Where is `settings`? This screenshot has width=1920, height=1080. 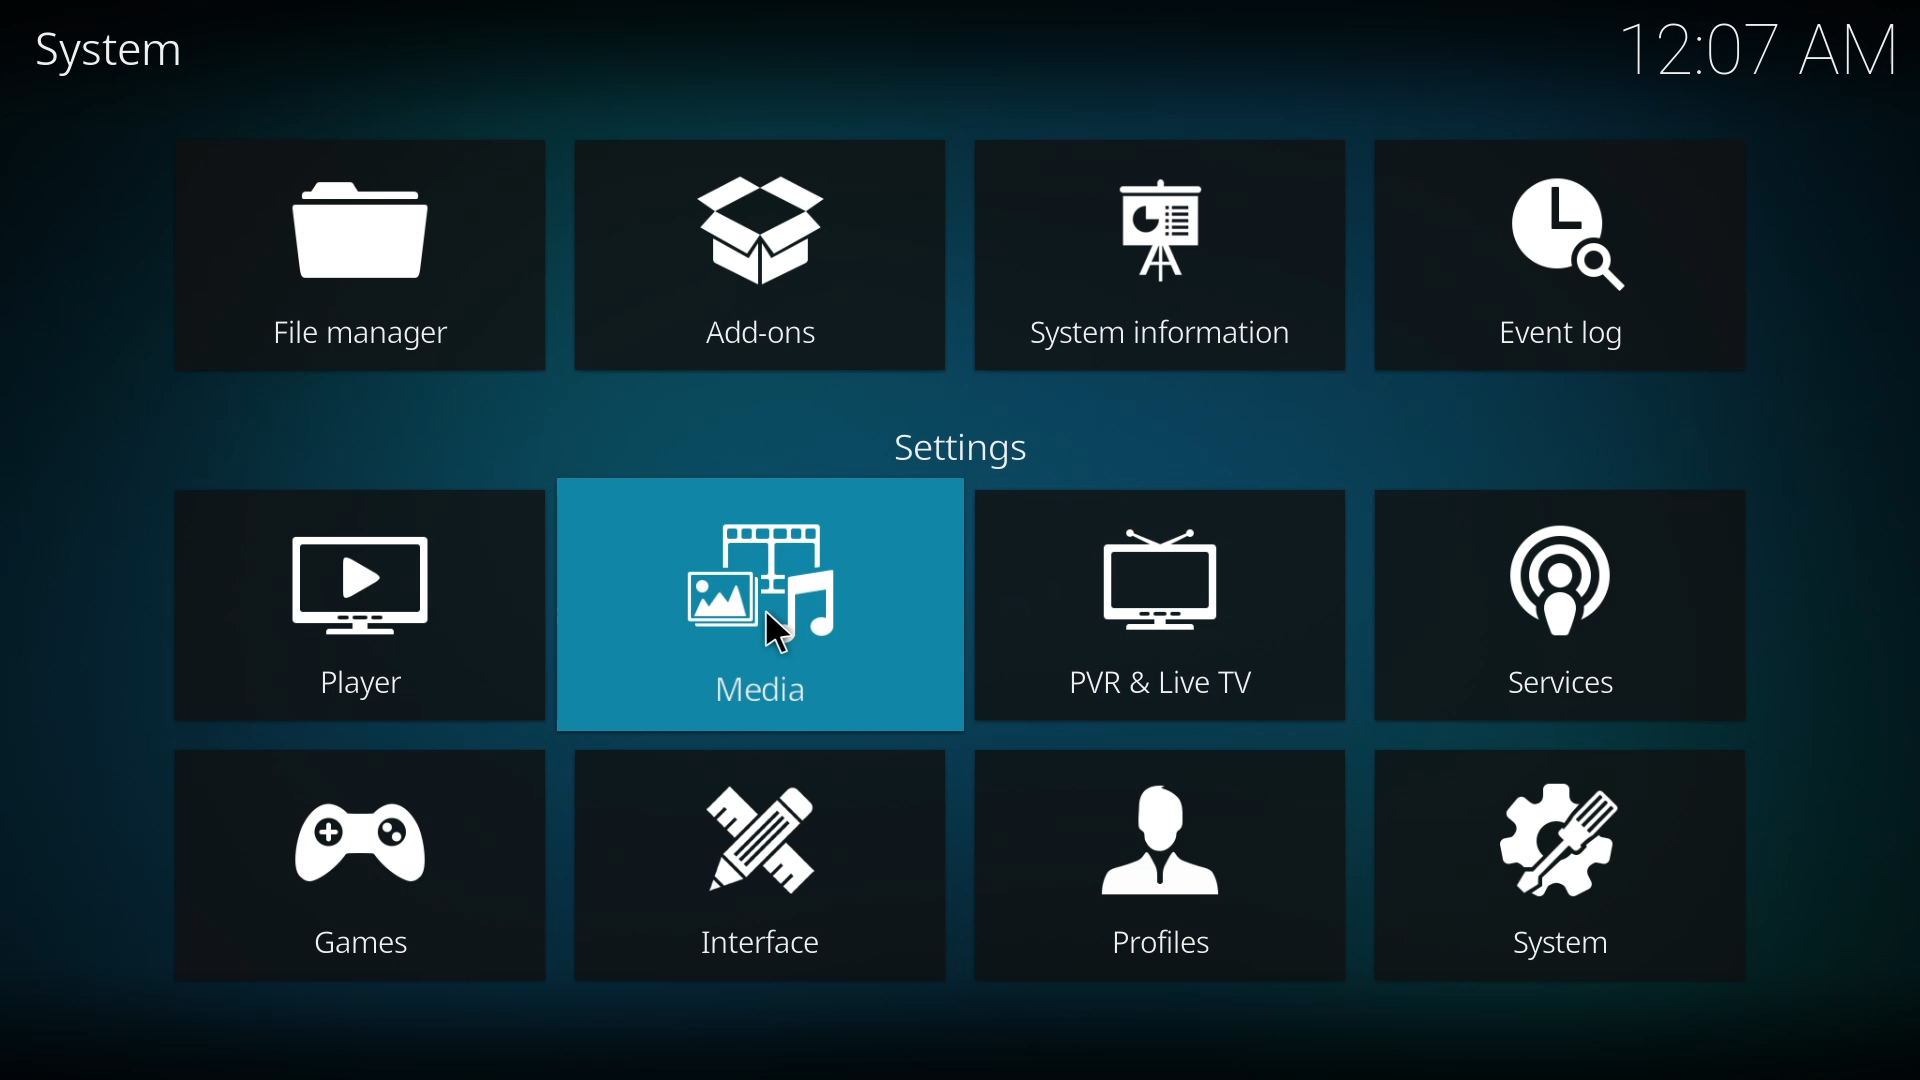 settings is located at coordinates (957, 447).